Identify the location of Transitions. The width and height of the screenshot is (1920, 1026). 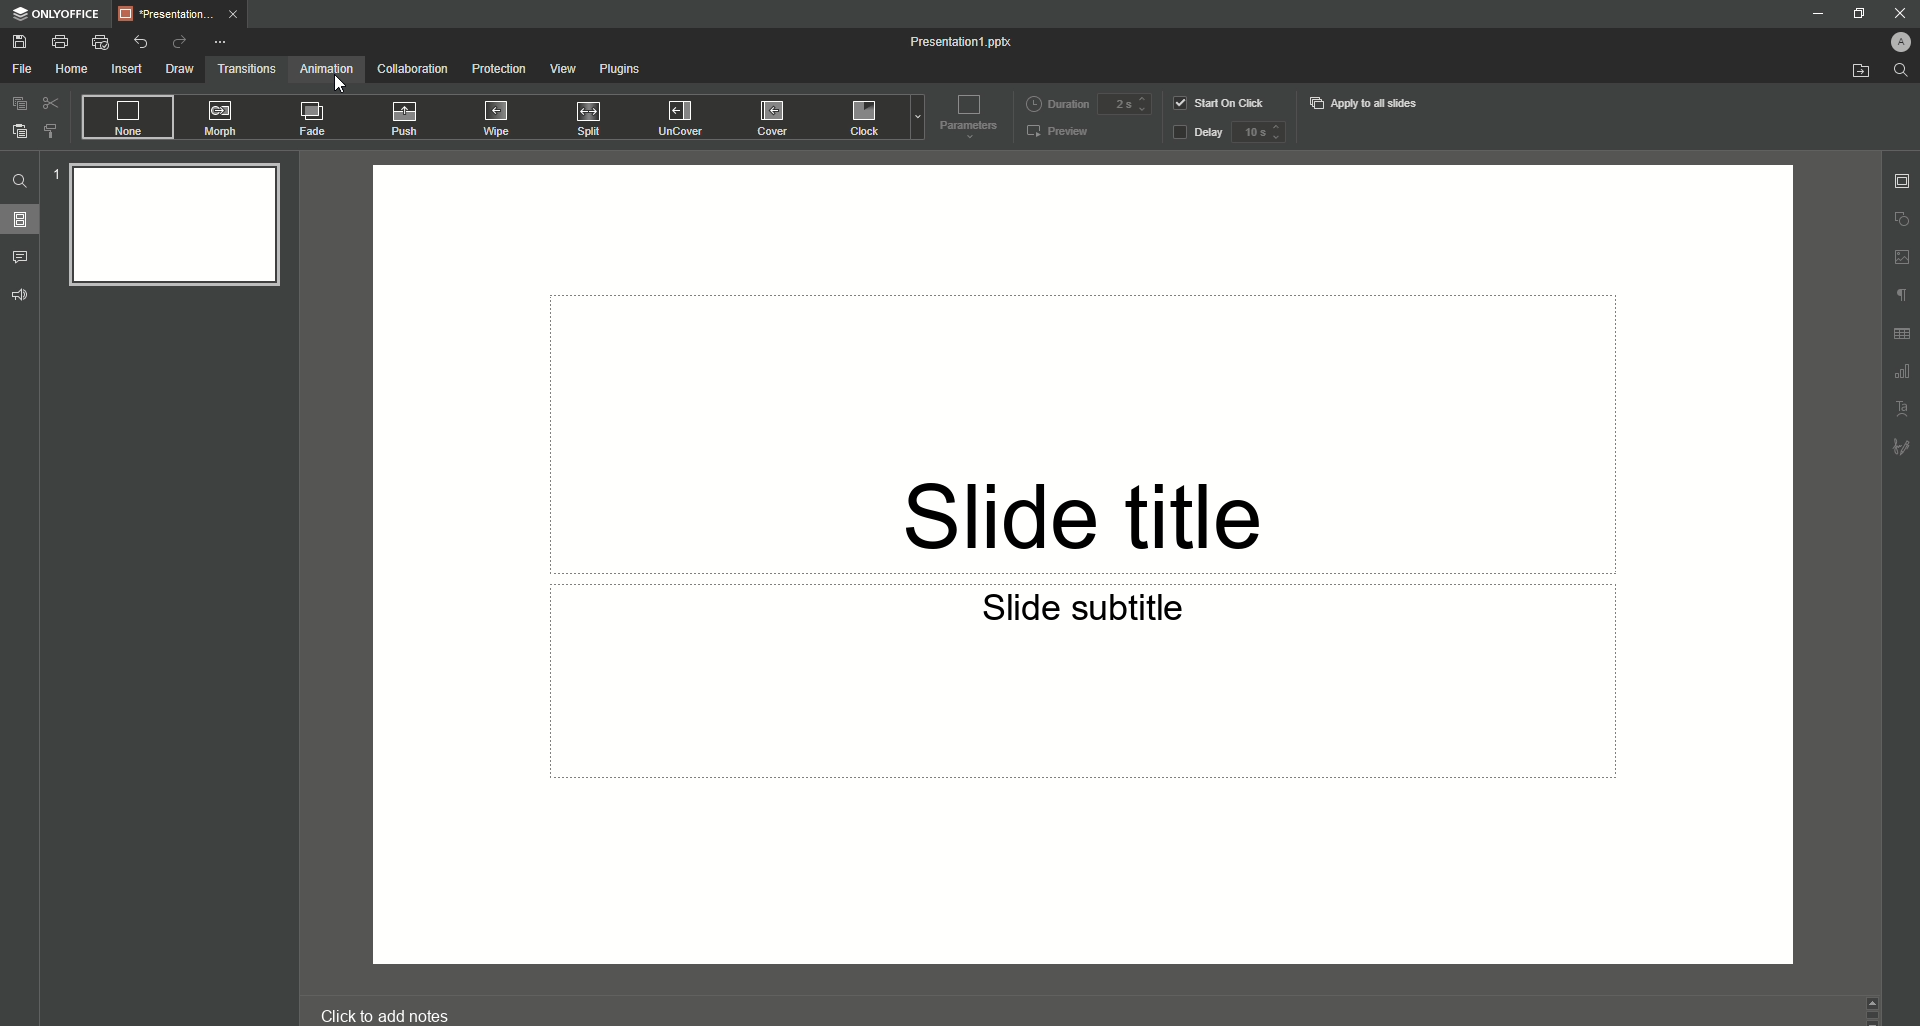
(243, 70).